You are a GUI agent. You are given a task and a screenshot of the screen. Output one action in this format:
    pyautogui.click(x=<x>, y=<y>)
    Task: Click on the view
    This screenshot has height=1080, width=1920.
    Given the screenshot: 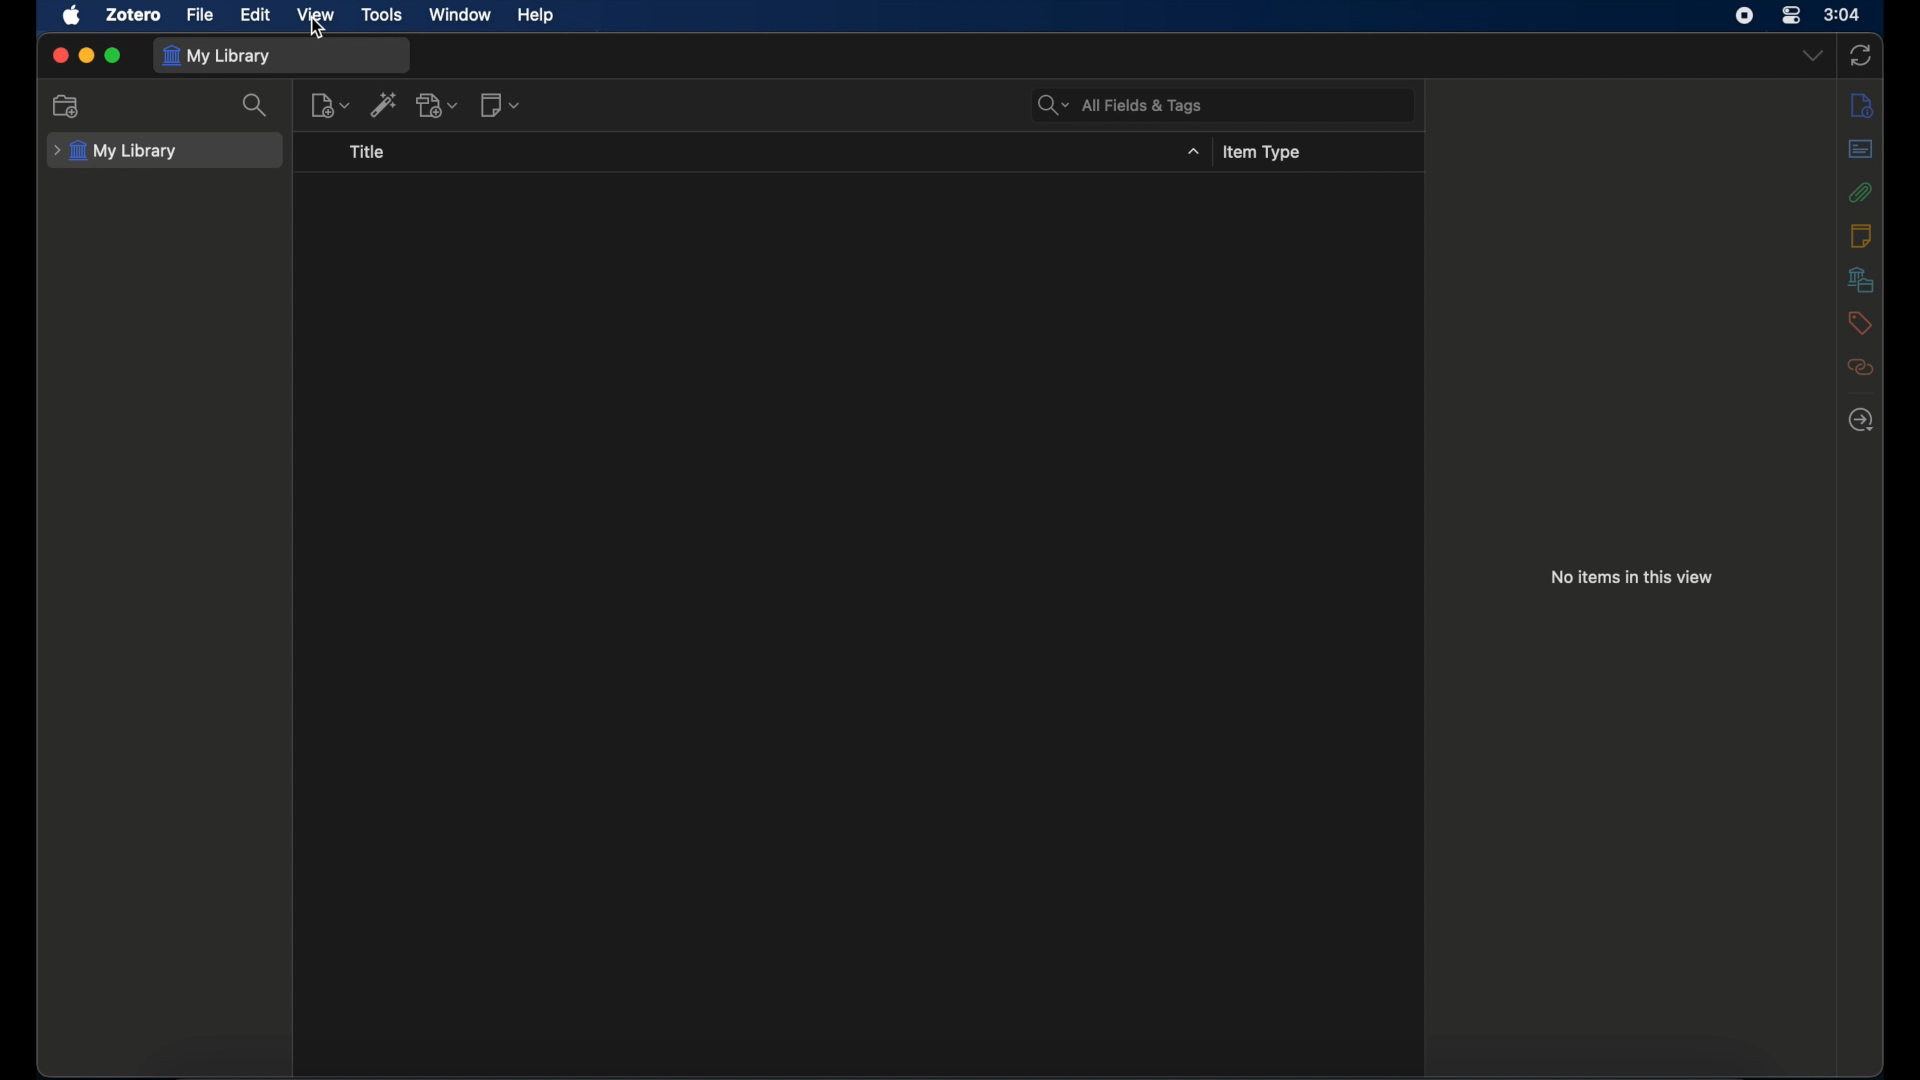 What is the action you would take?
    pyautogui.click(x=318, y=15)
    